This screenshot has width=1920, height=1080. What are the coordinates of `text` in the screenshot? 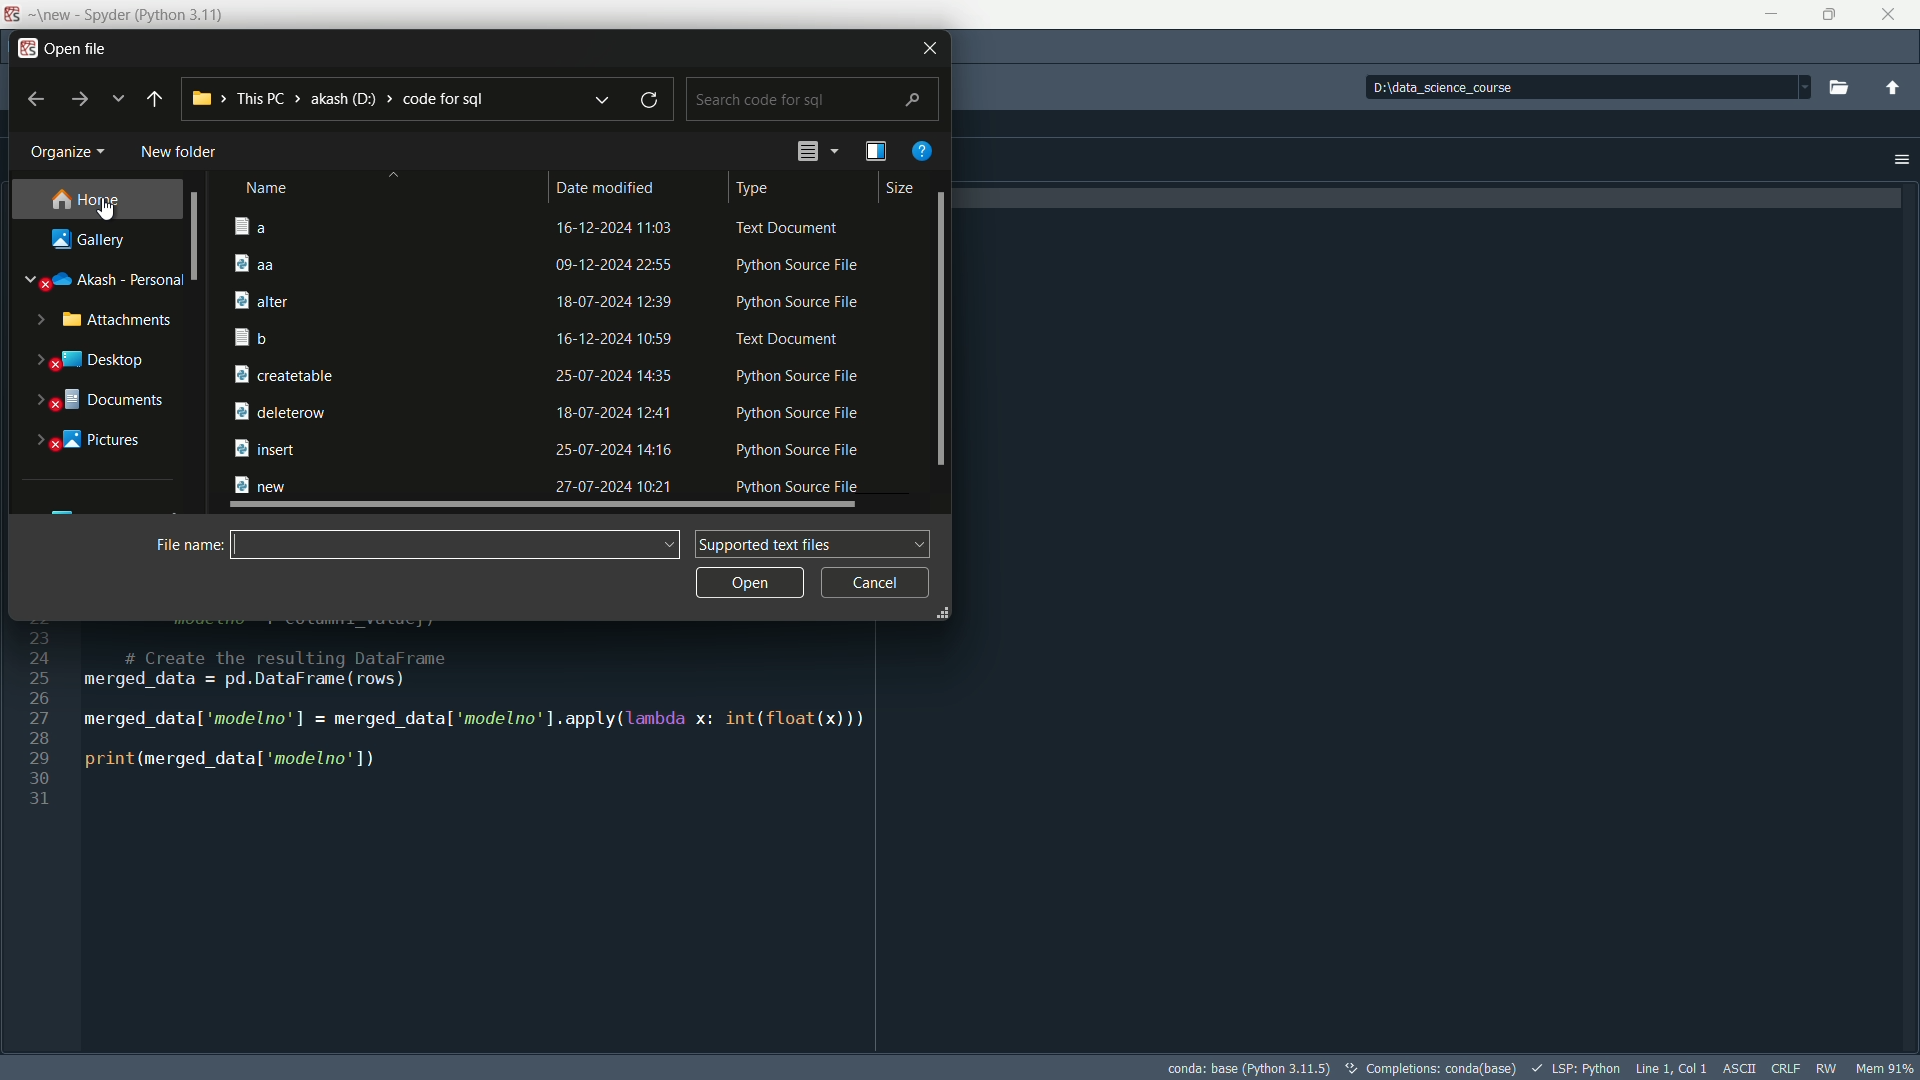 It's located at (1431, 1068).